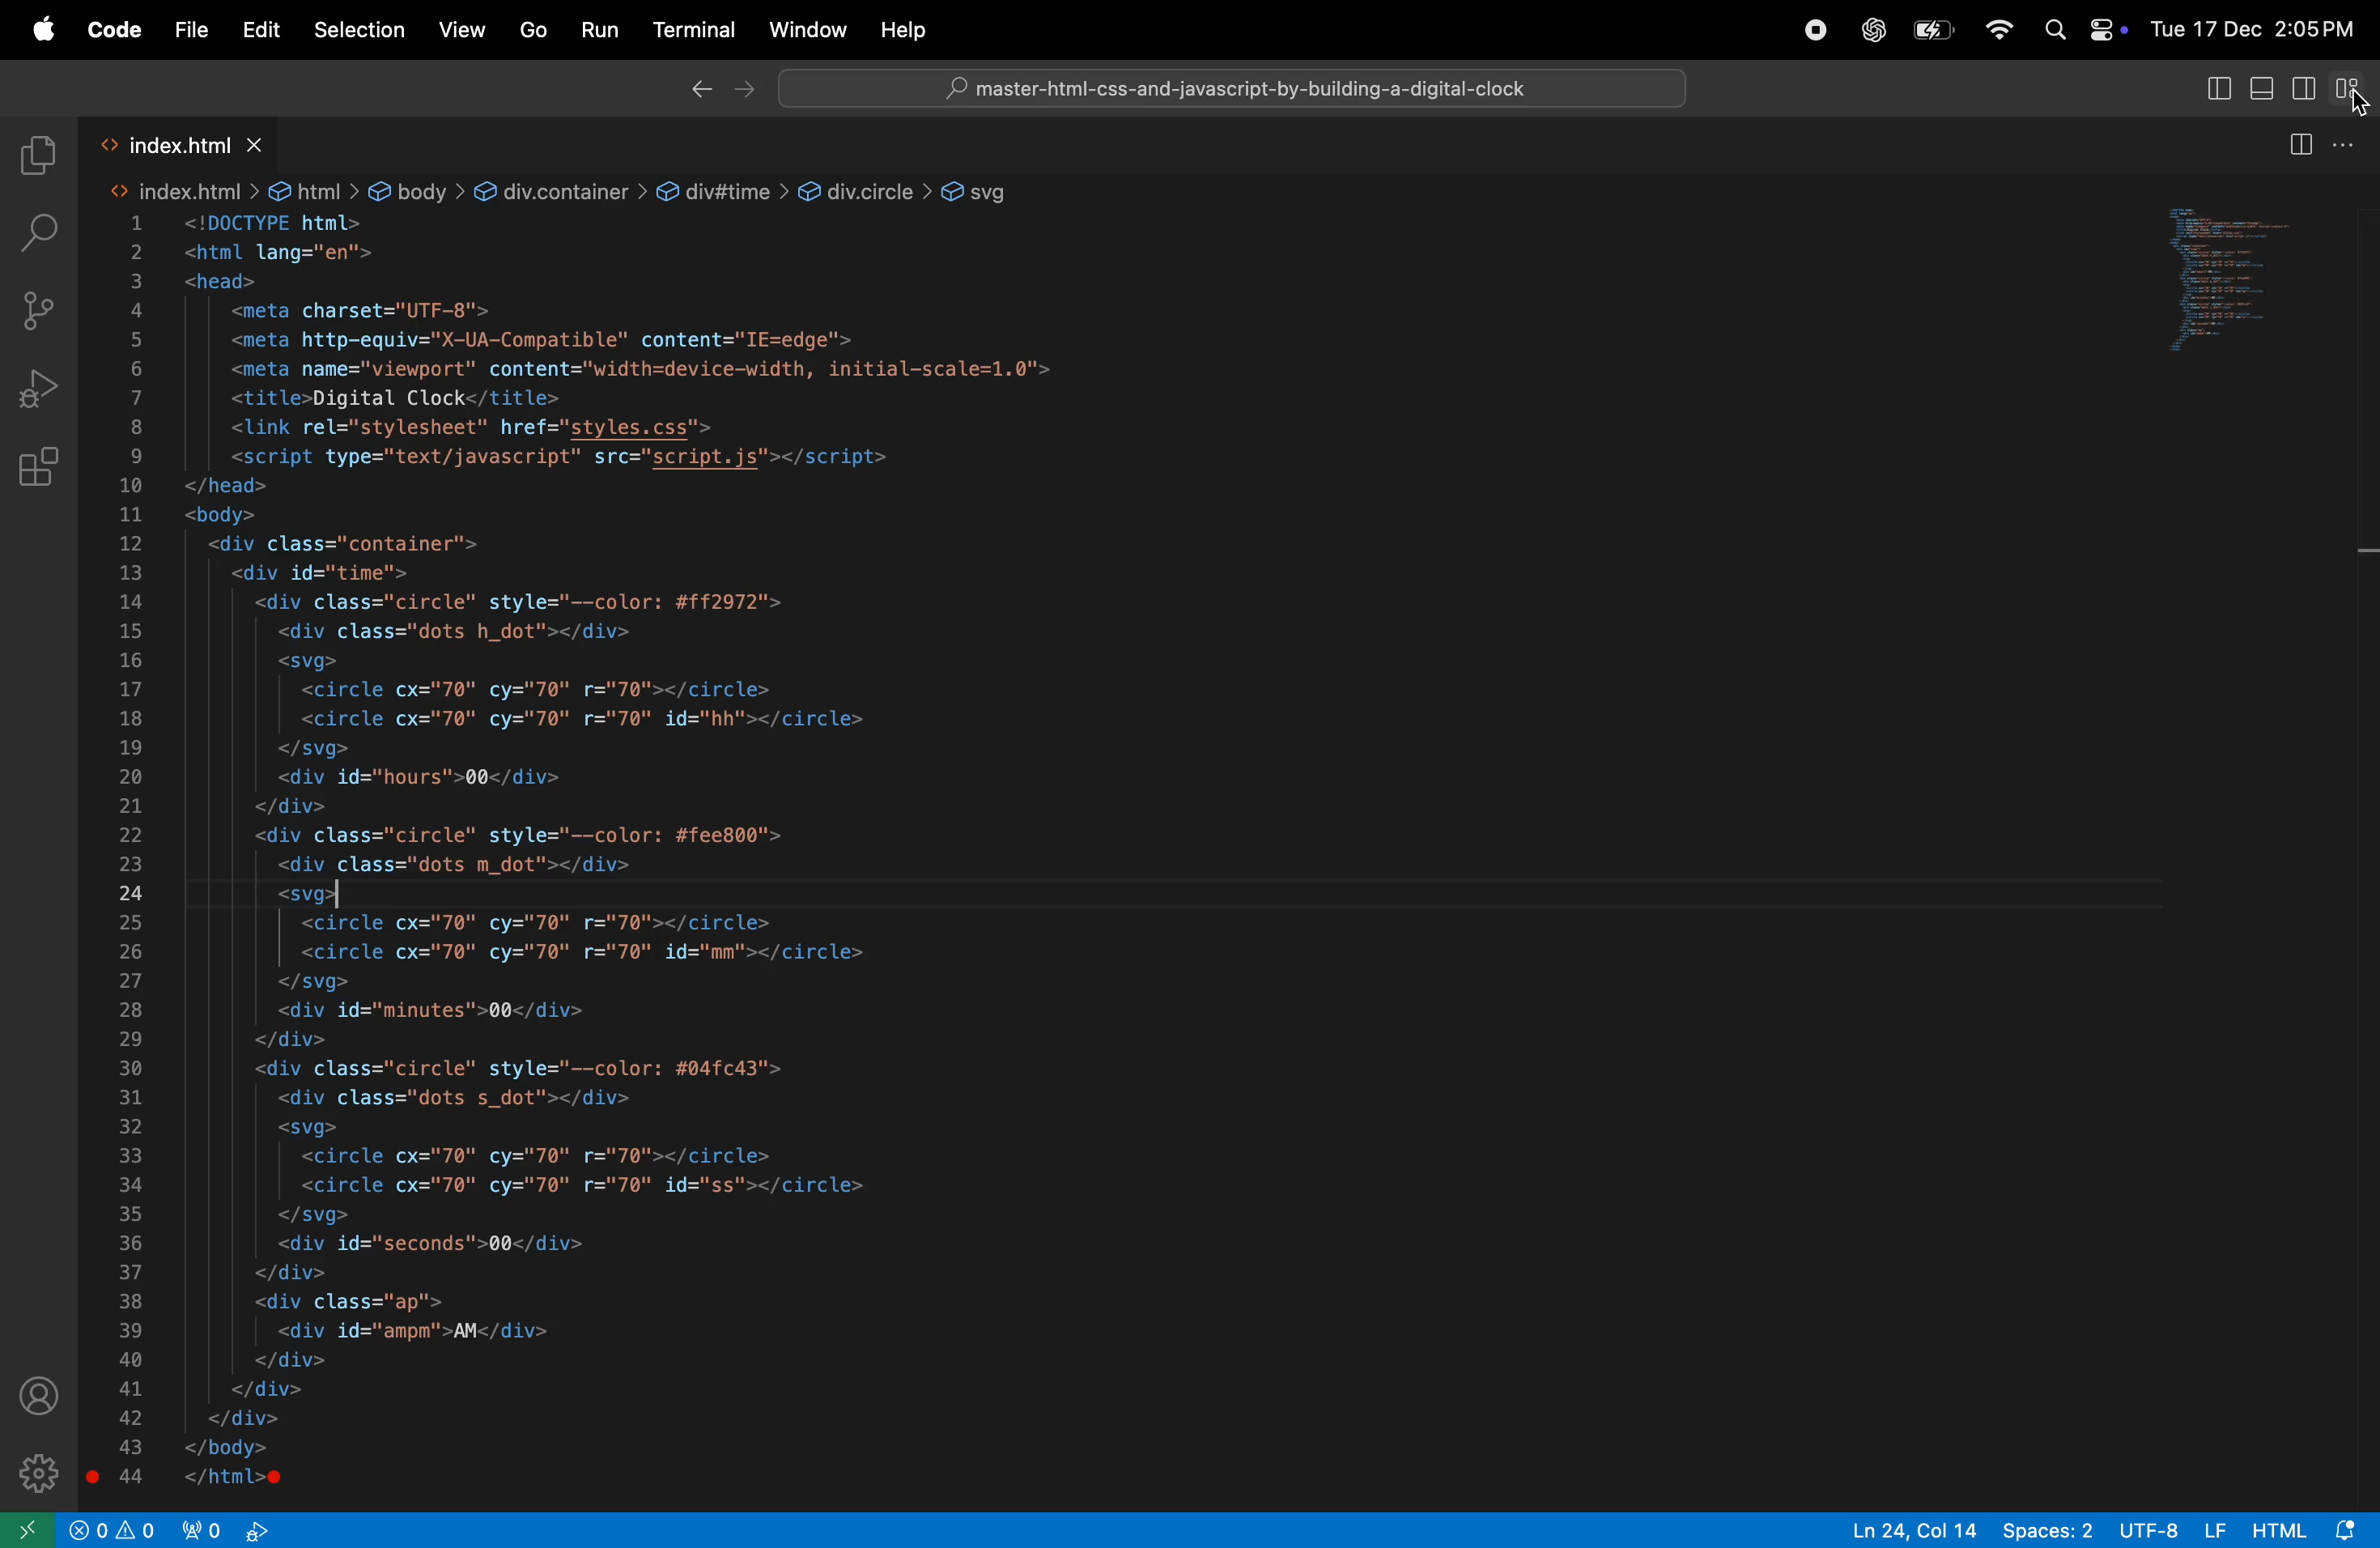 Image resolution: width=2380 pixels, height=1548 pixels. Describe the element at coordinates (2296, 145) in the screenshot. I see `toggle editor` at that location.